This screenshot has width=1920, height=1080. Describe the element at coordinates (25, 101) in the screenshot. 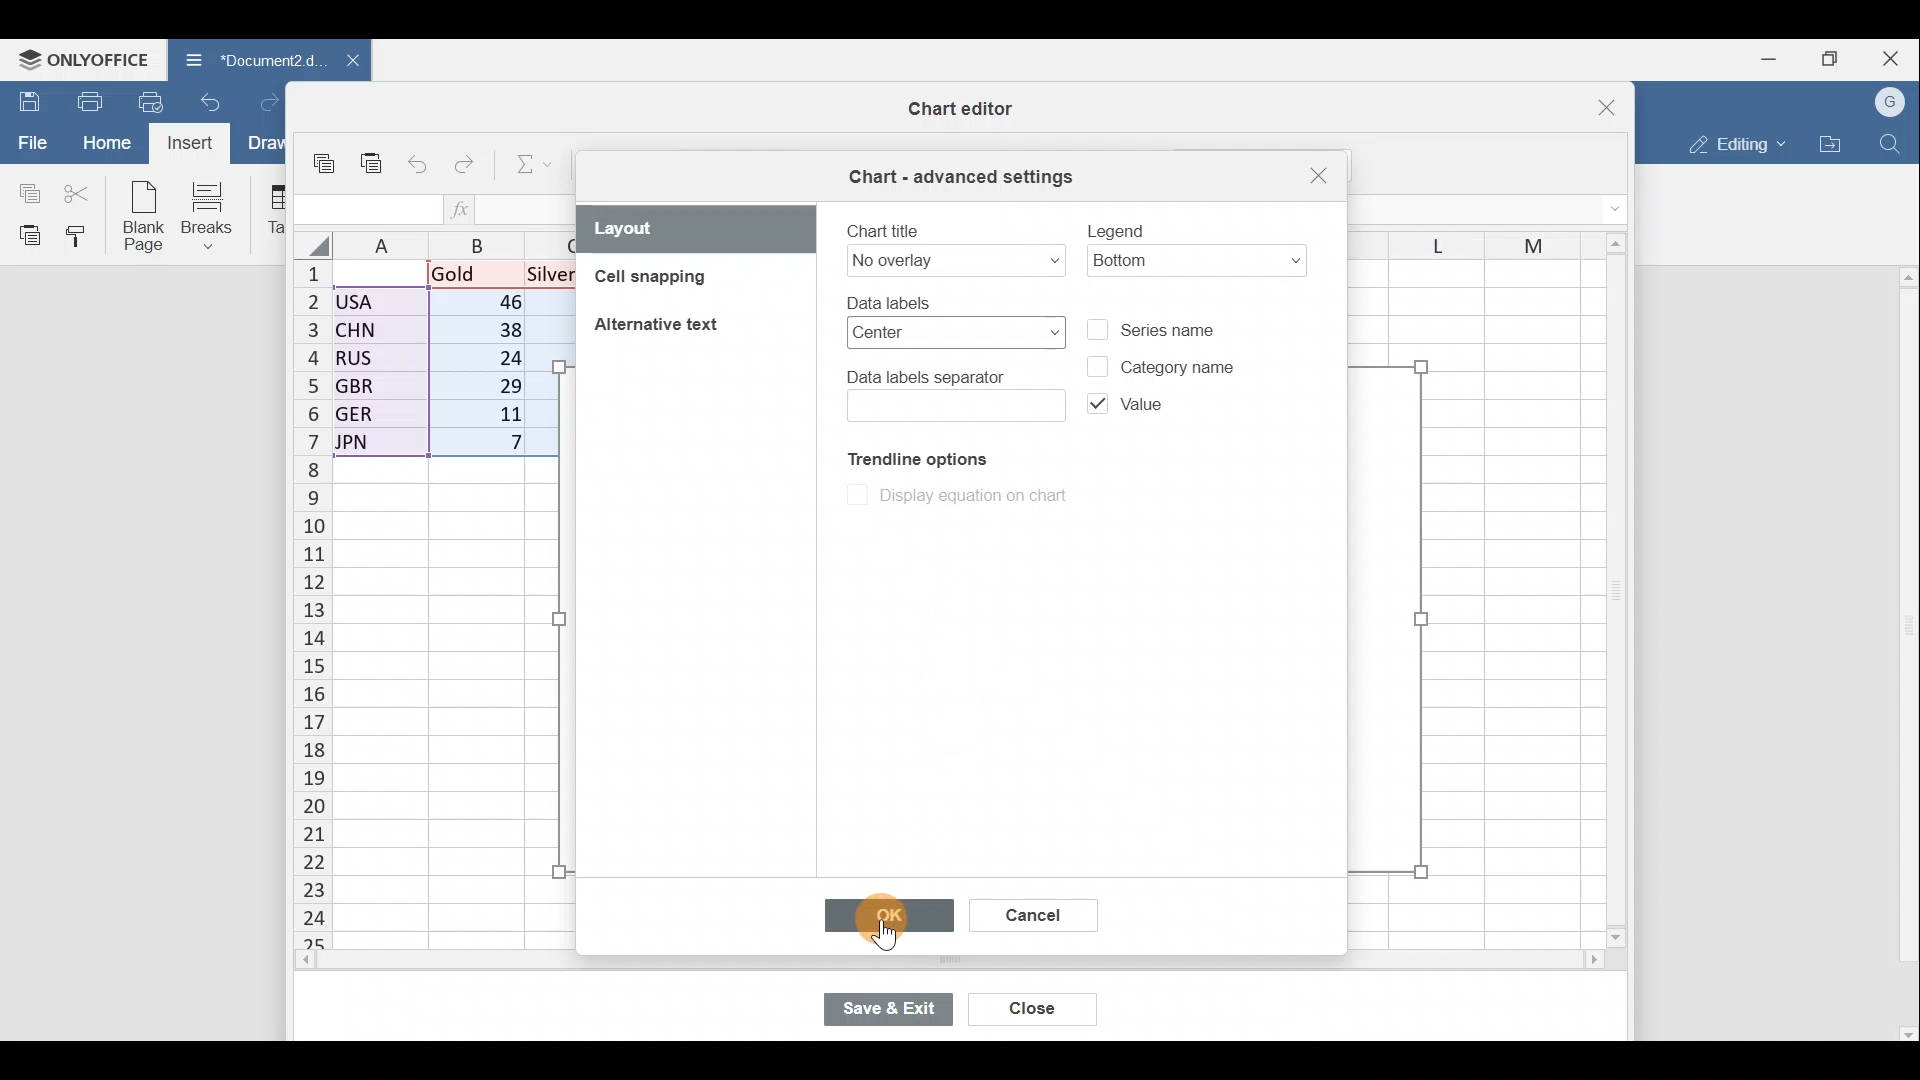

I see `Save` at that location.